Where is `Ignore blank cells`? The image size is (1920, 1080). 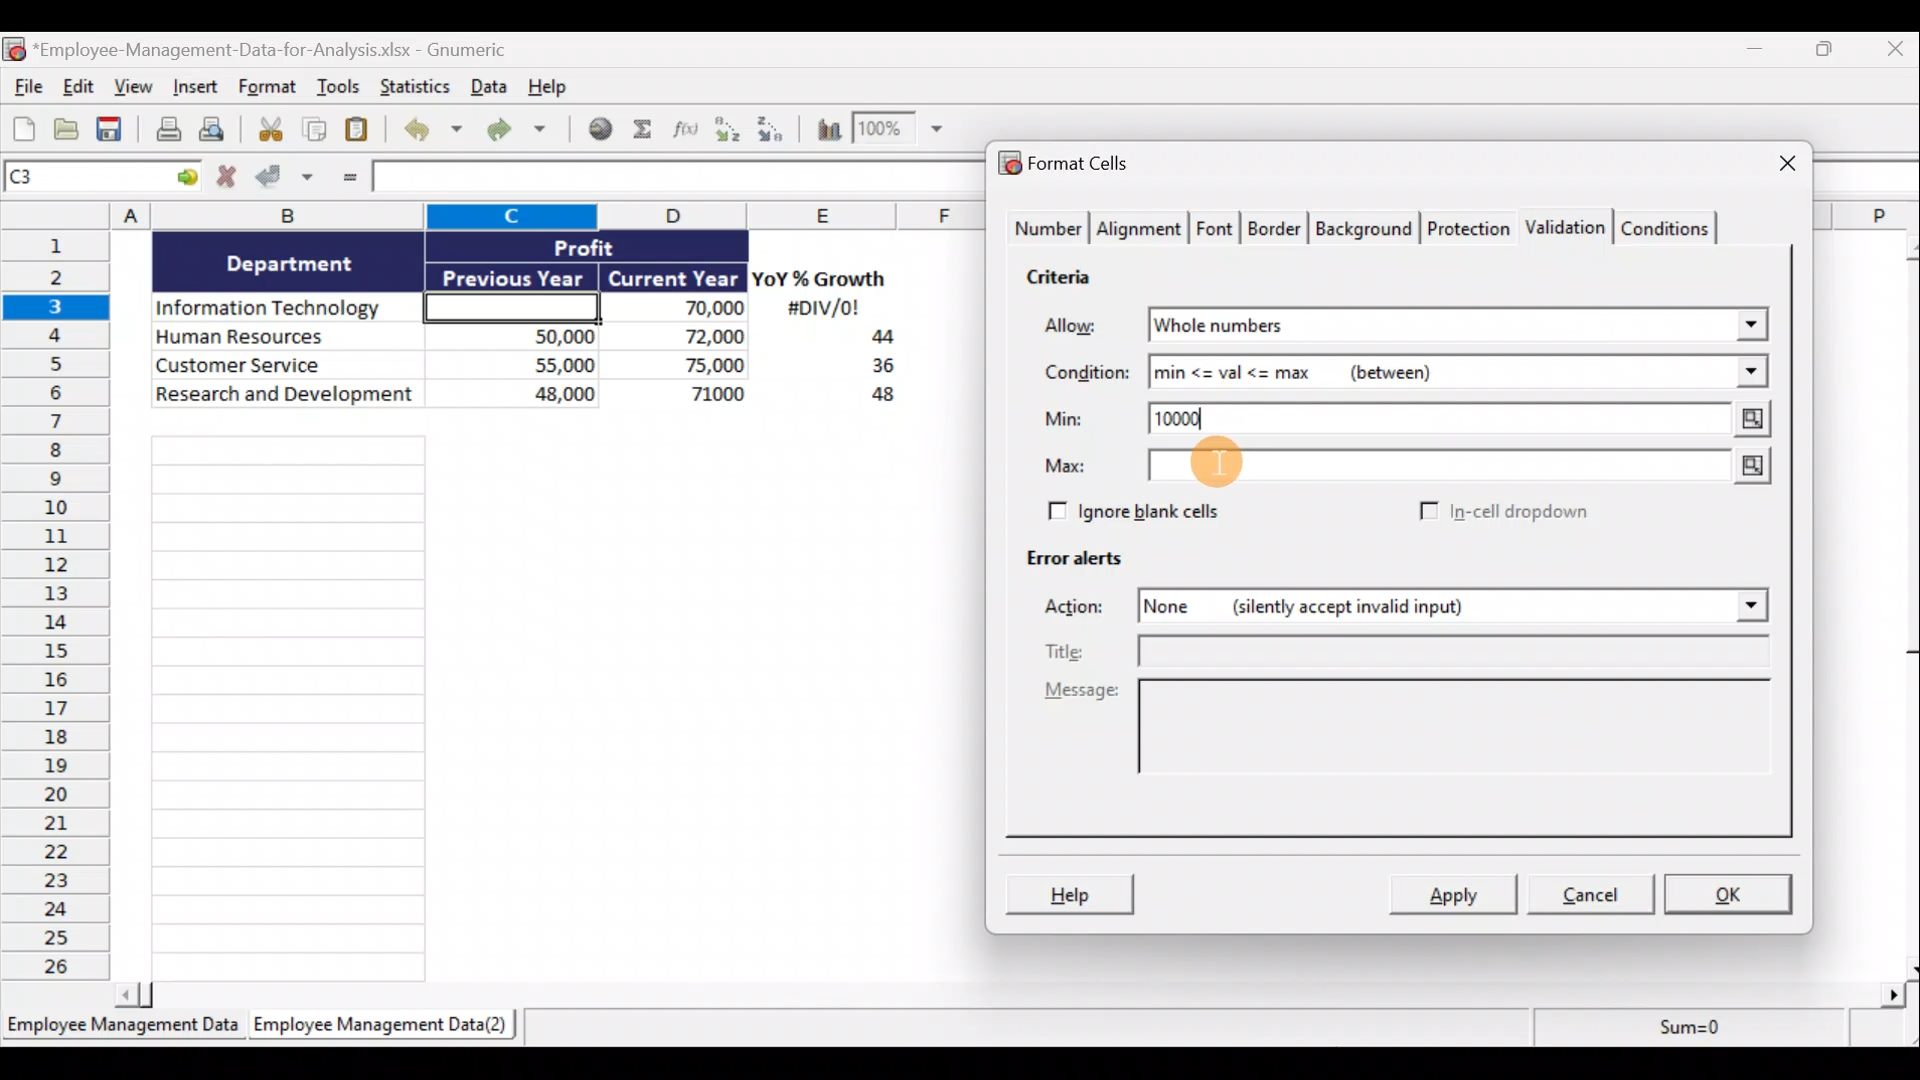 Ignore blank cells is located at coordinates (1163, 512).